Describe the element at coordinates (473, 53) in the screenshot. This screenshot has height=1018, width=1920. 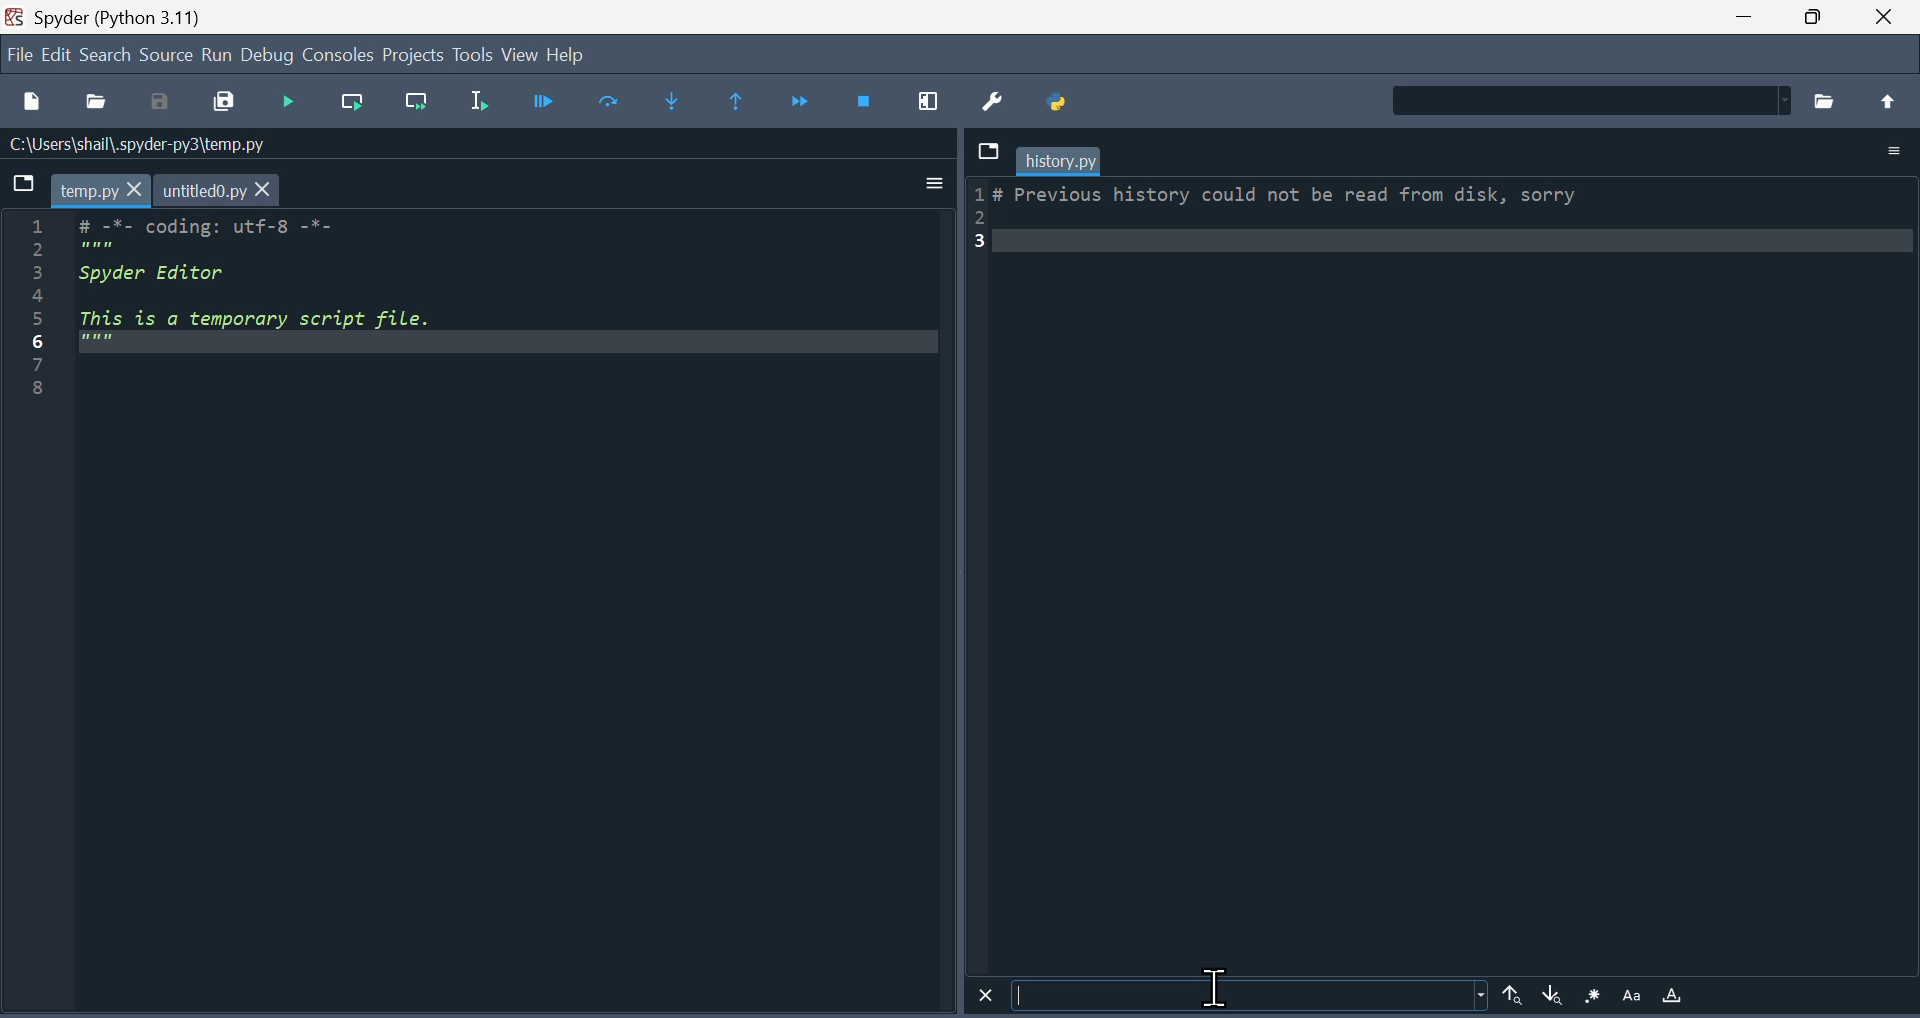
I see `Tools` at that location.